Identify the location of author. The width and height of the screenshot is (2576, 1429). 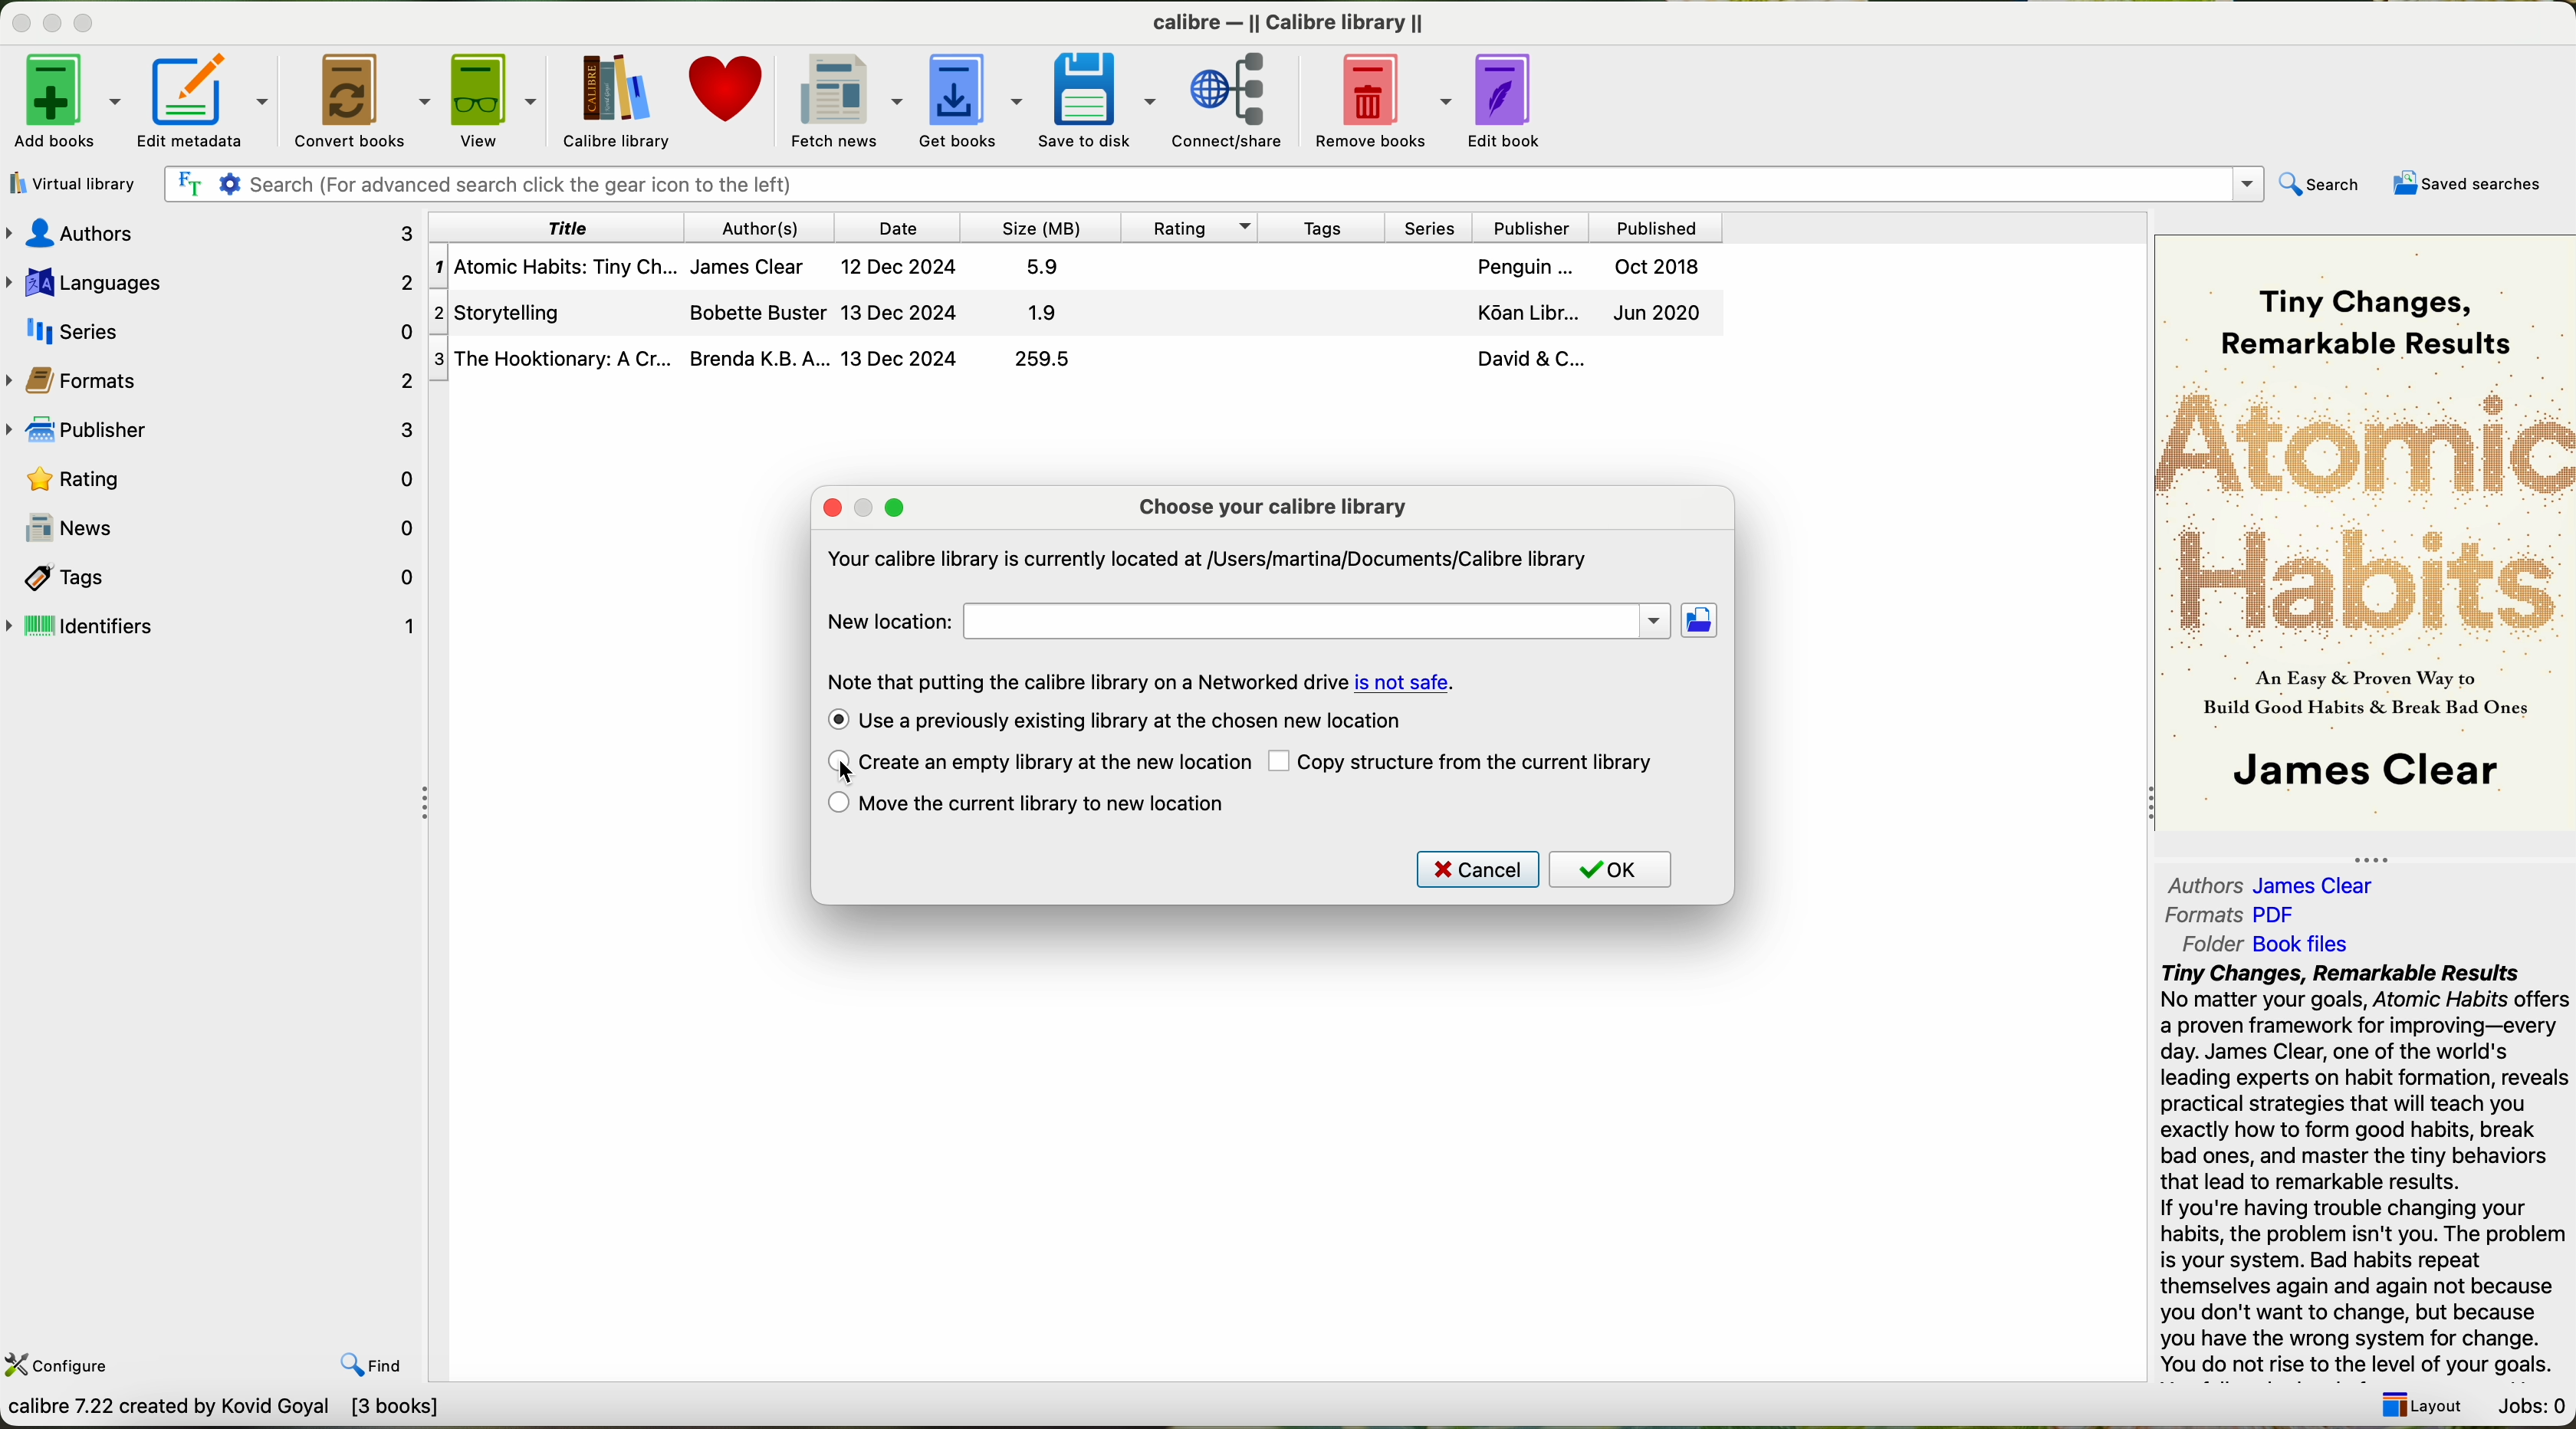
(763, 227).